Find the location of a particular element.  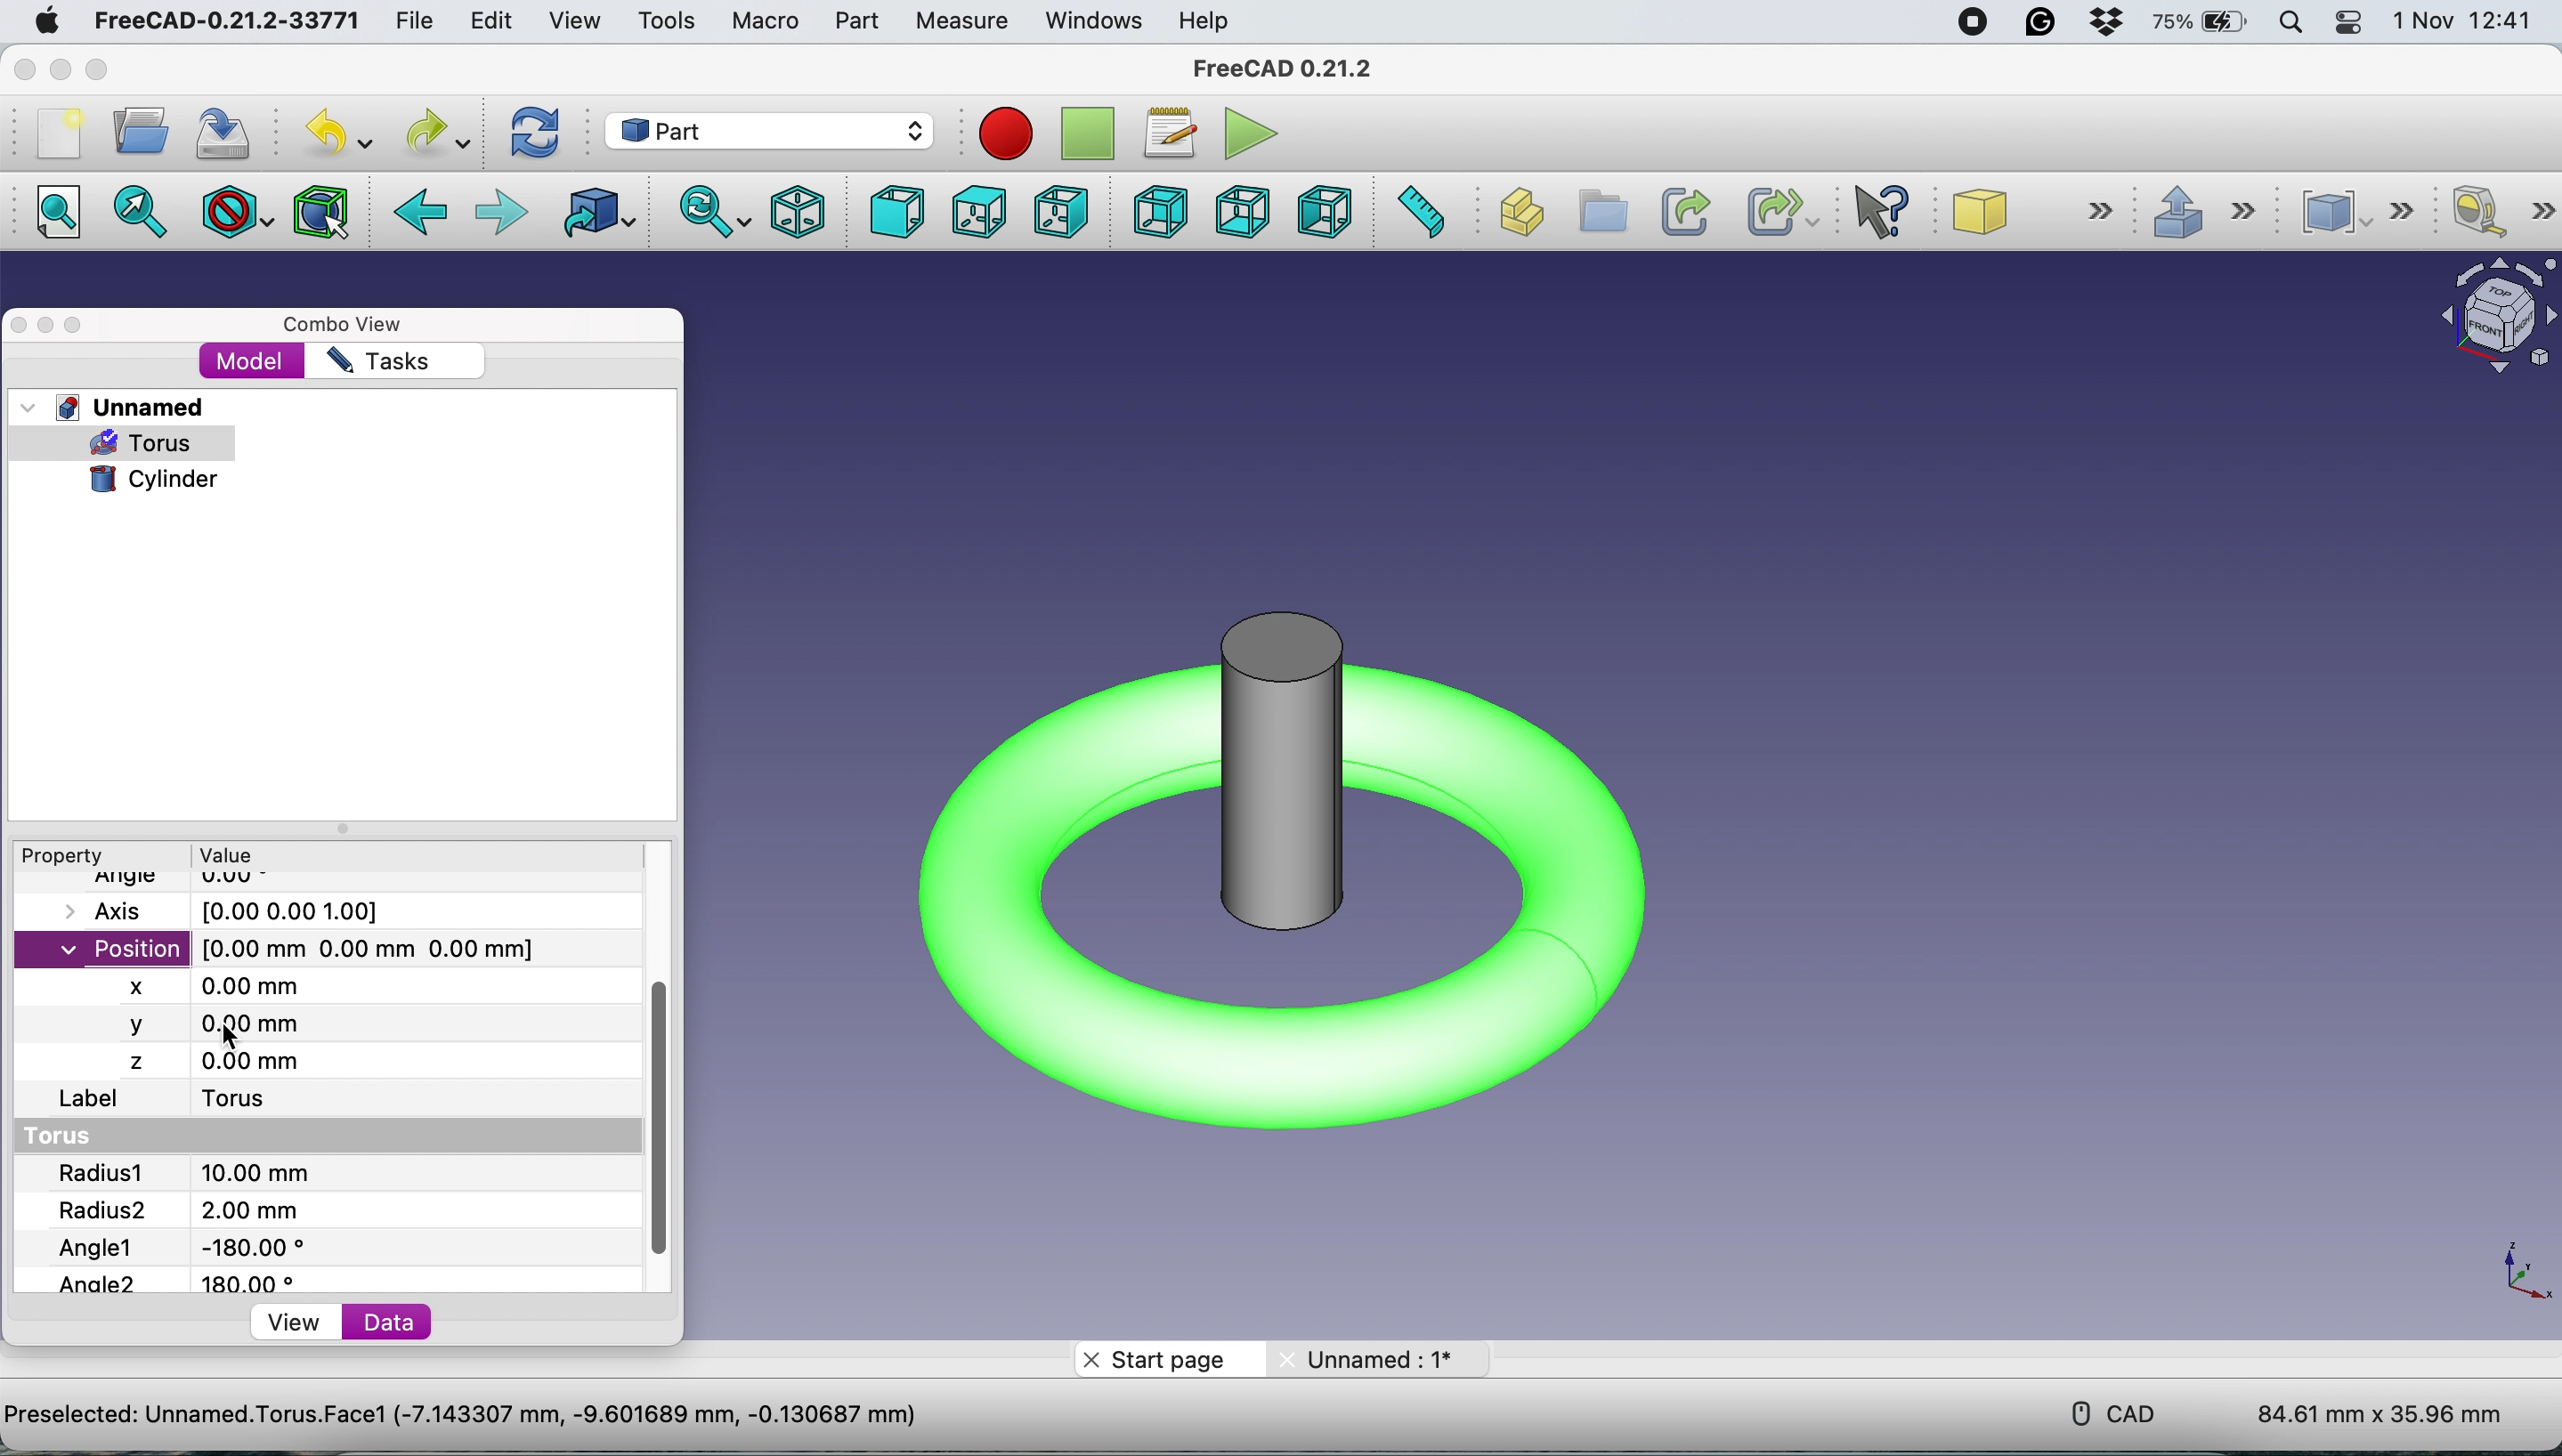

view is located at coordinates (295, 1322).